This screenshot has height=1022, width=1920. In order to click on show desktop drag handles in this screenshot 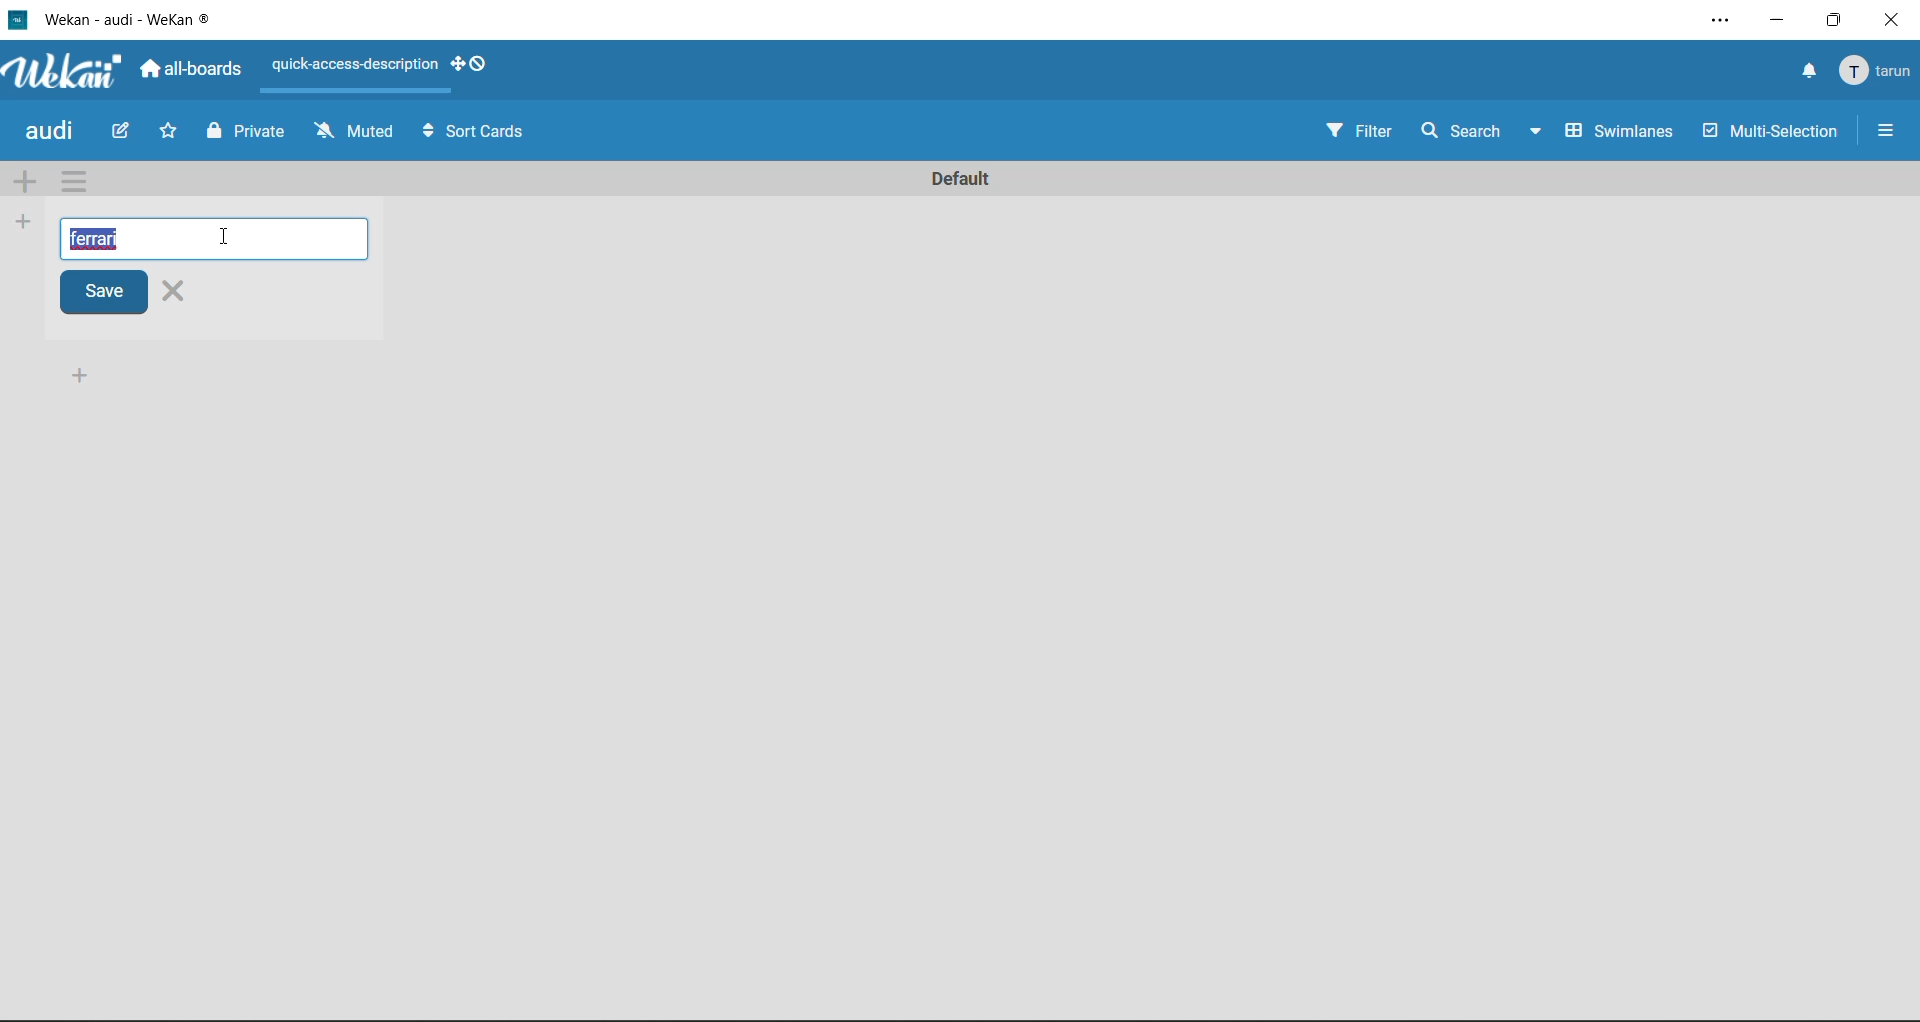, I will do `click(468, 64)`.